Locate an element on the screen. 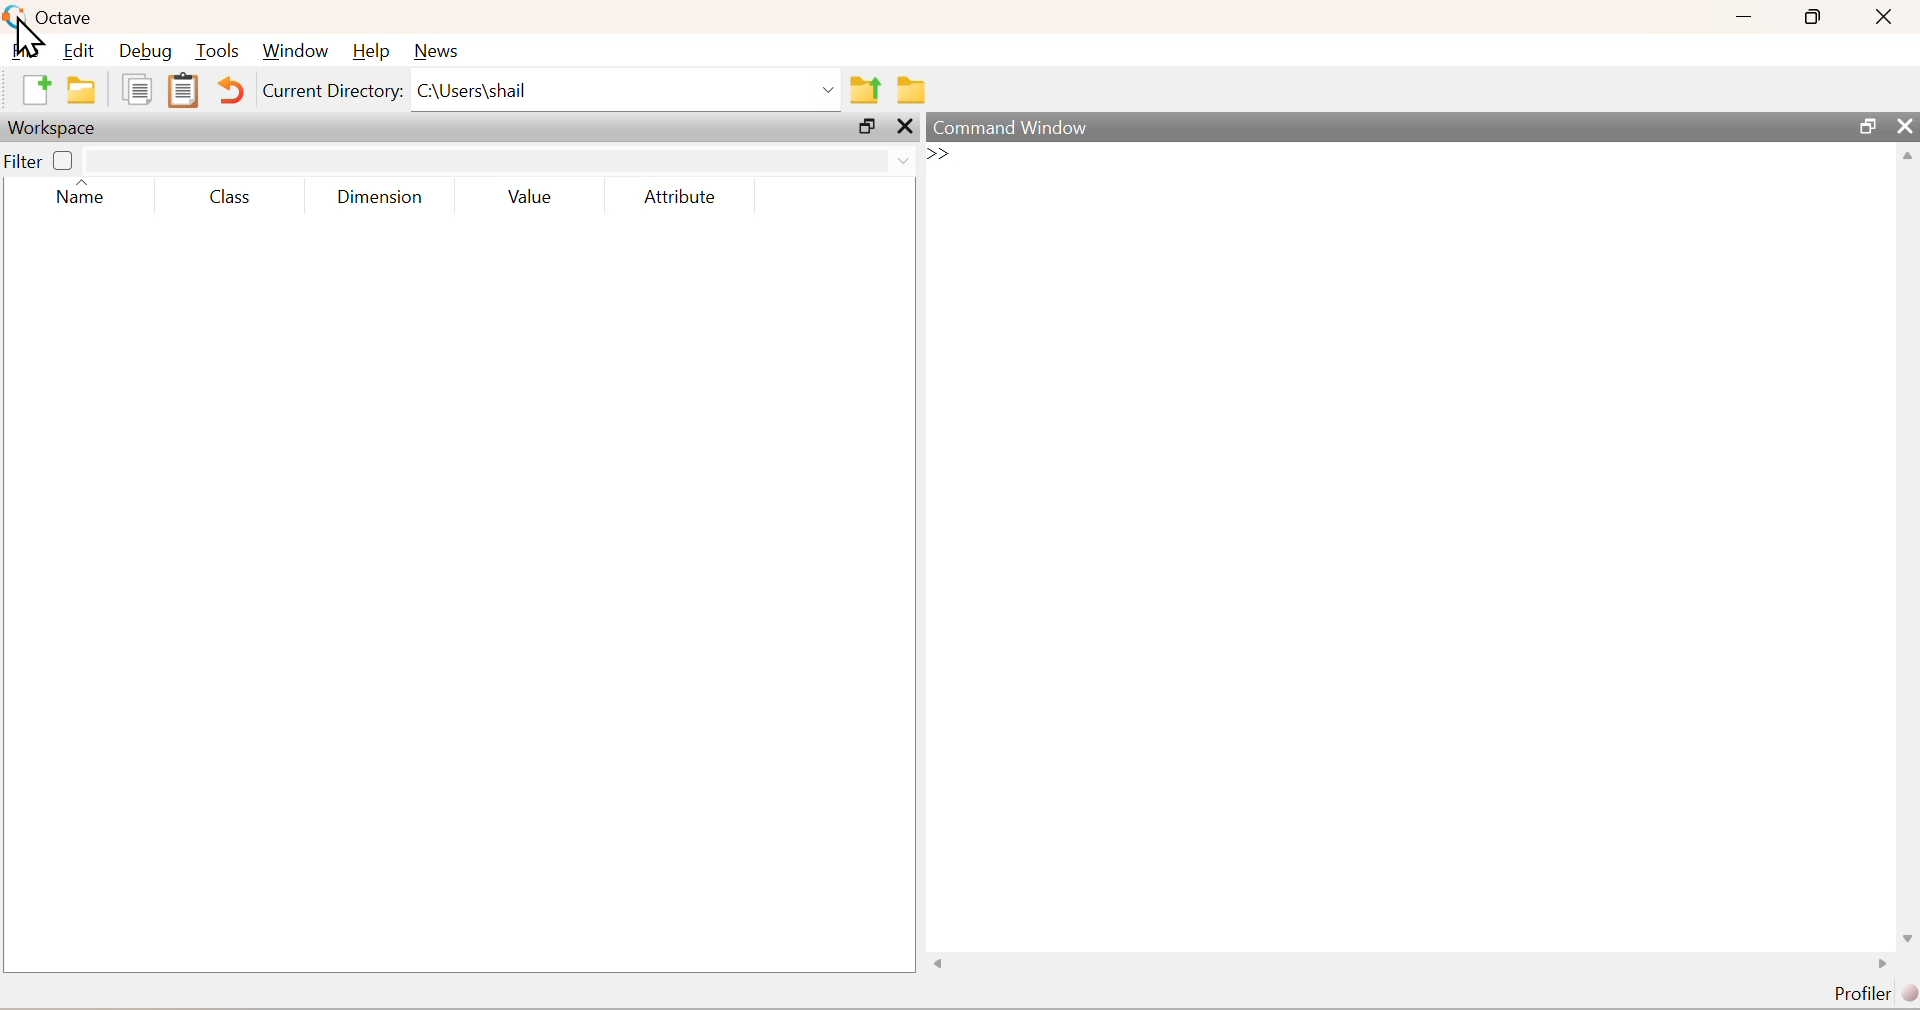 The image size is (1920, 1010). Tools is located at coordinates (219, 51).